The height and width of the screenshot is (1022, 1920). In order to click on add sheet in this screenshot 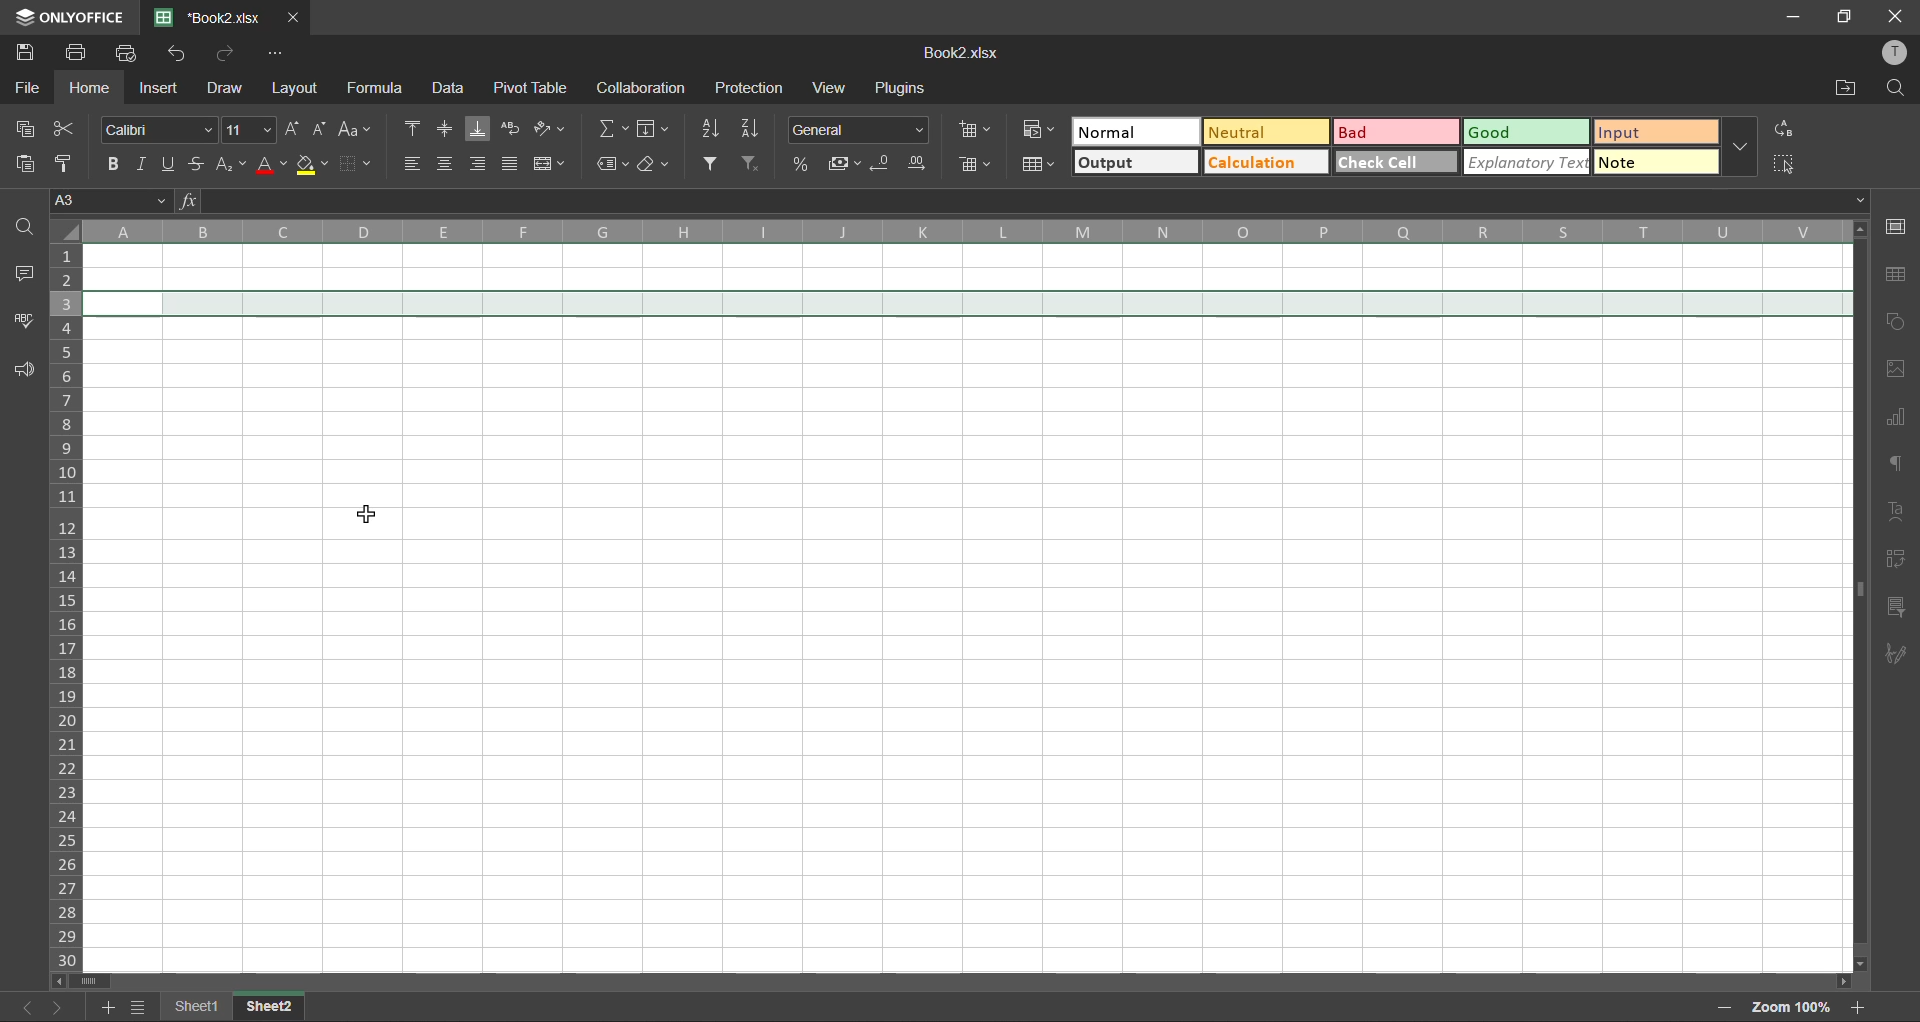, I will do `click(110, 1006)`.